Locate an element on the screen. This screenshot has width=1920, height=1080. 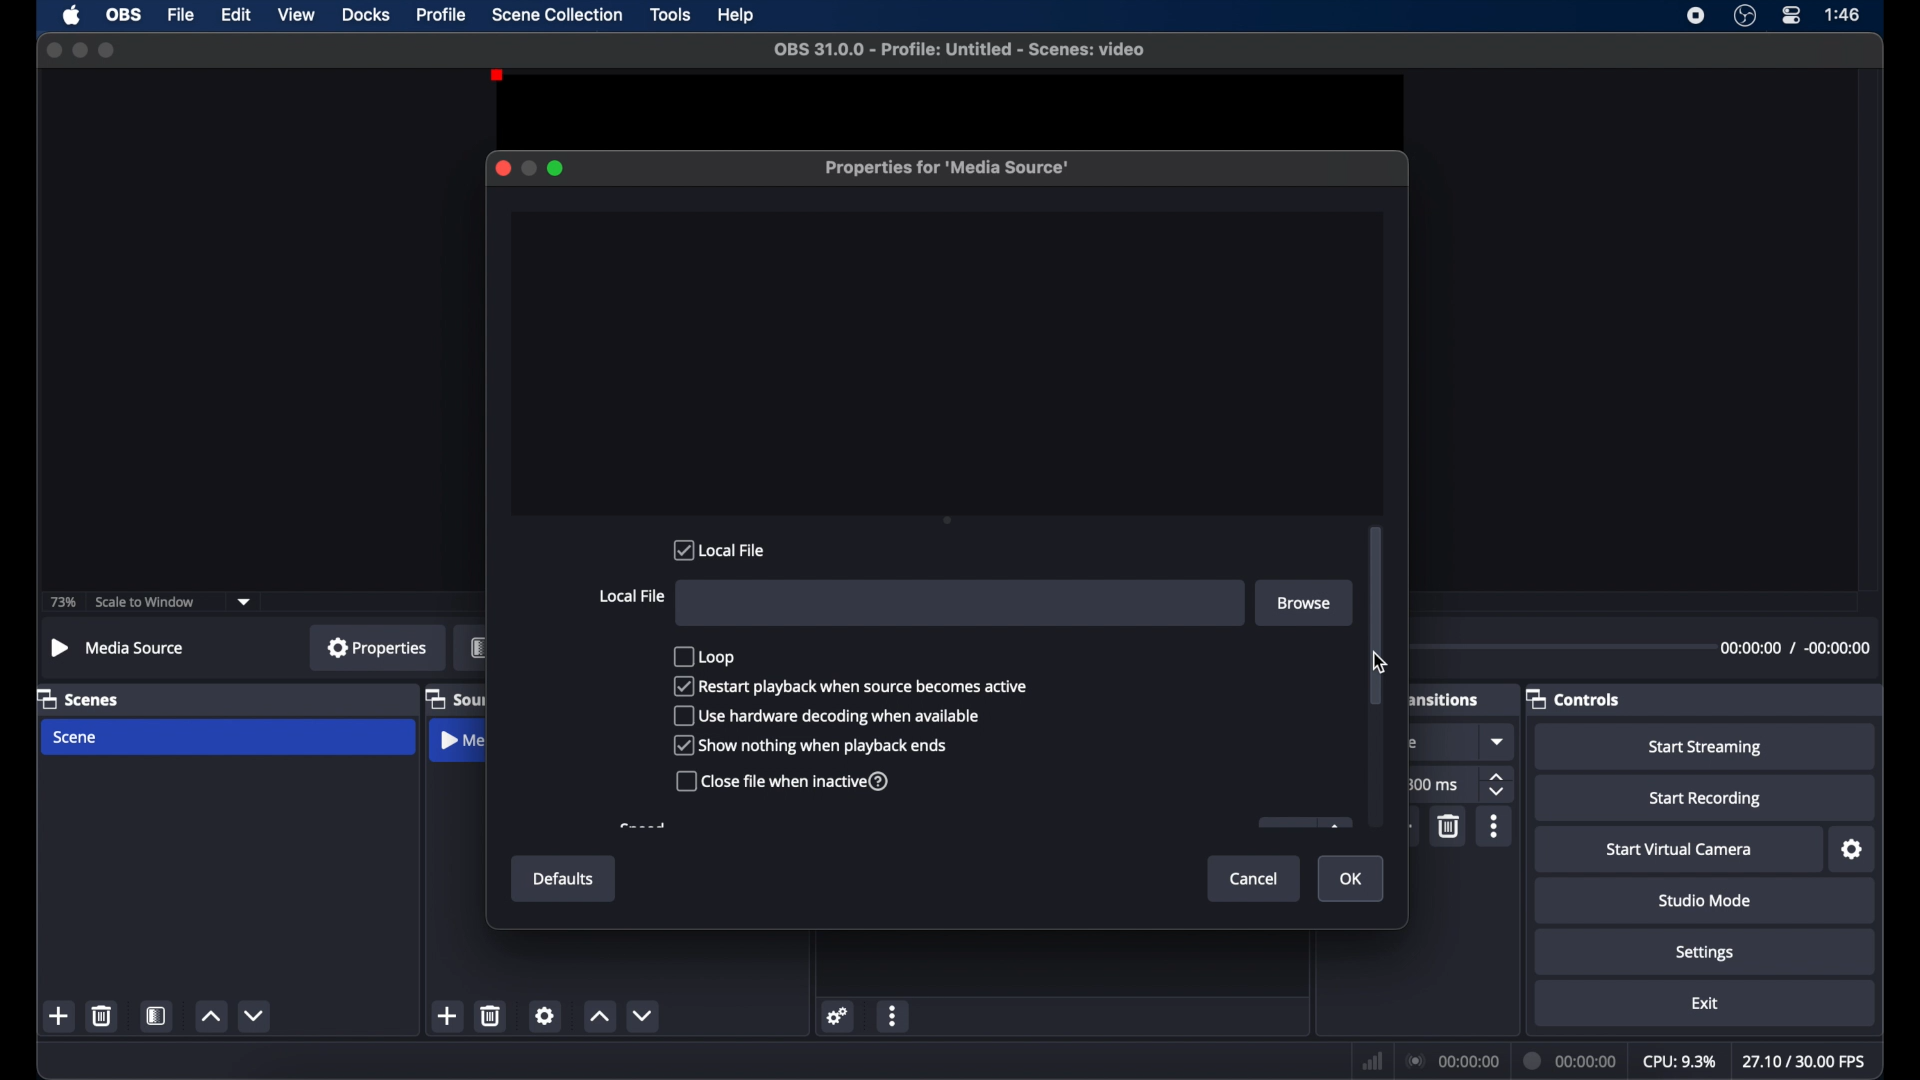
restart playback when source becomes active is located at coordinates (851, 686).